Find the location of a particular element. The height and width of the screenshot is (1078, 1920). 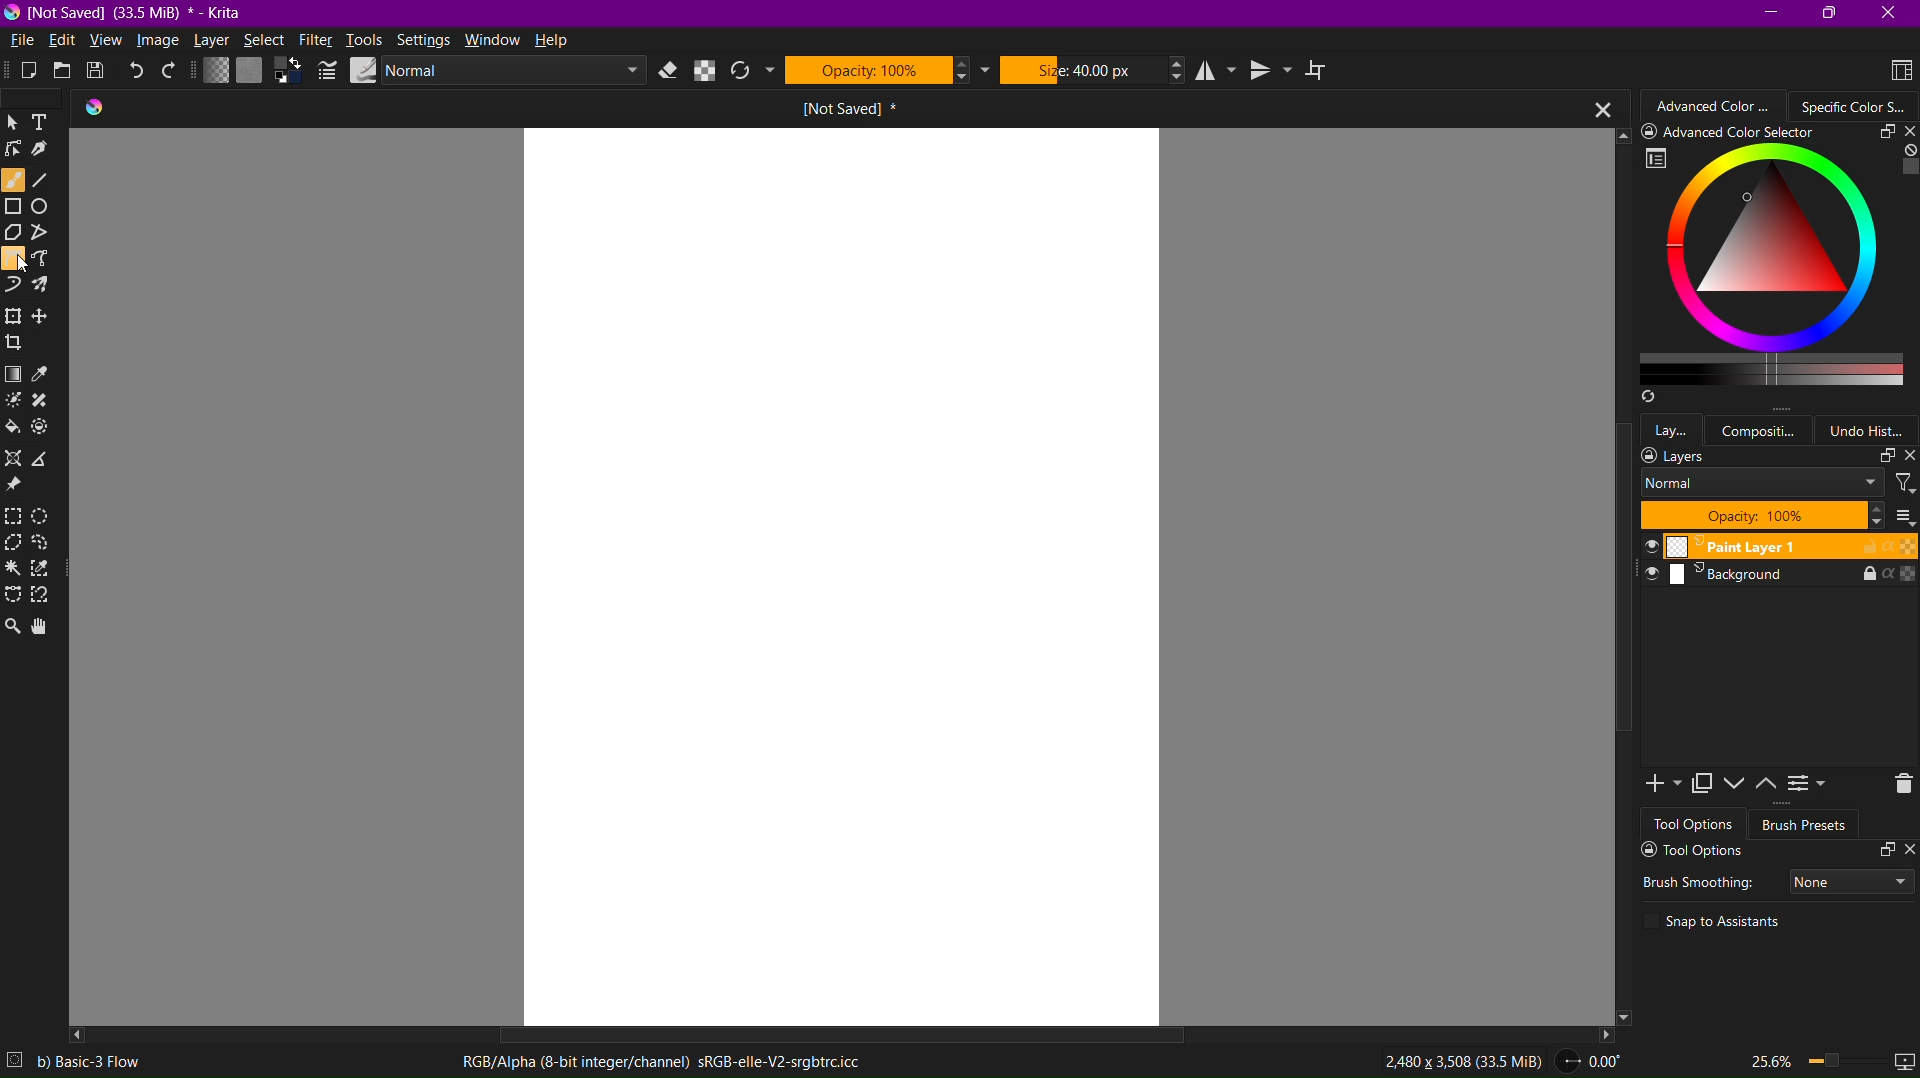

Paint Layer 1 is located at coordinates (1771, 547).